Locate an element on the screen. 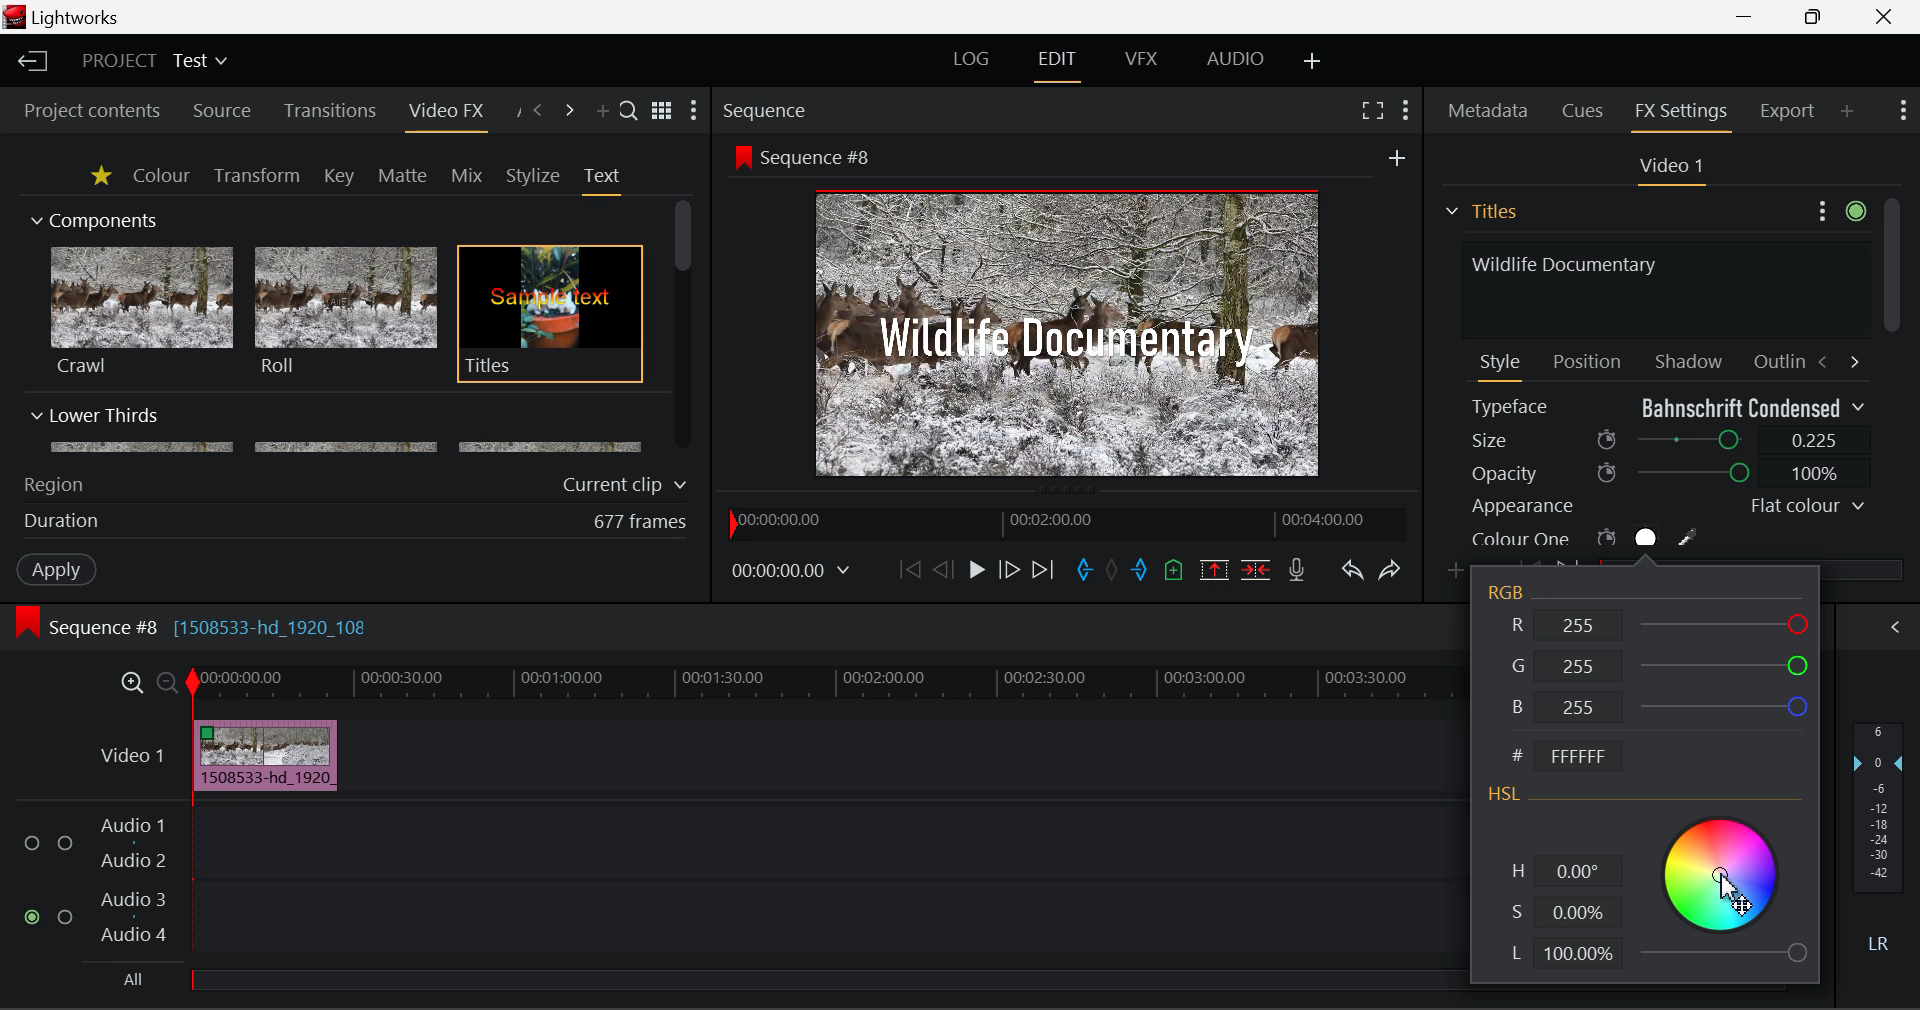 This screenshot has height=1010, width=1920. Duration is located at coordinates (64, 522).